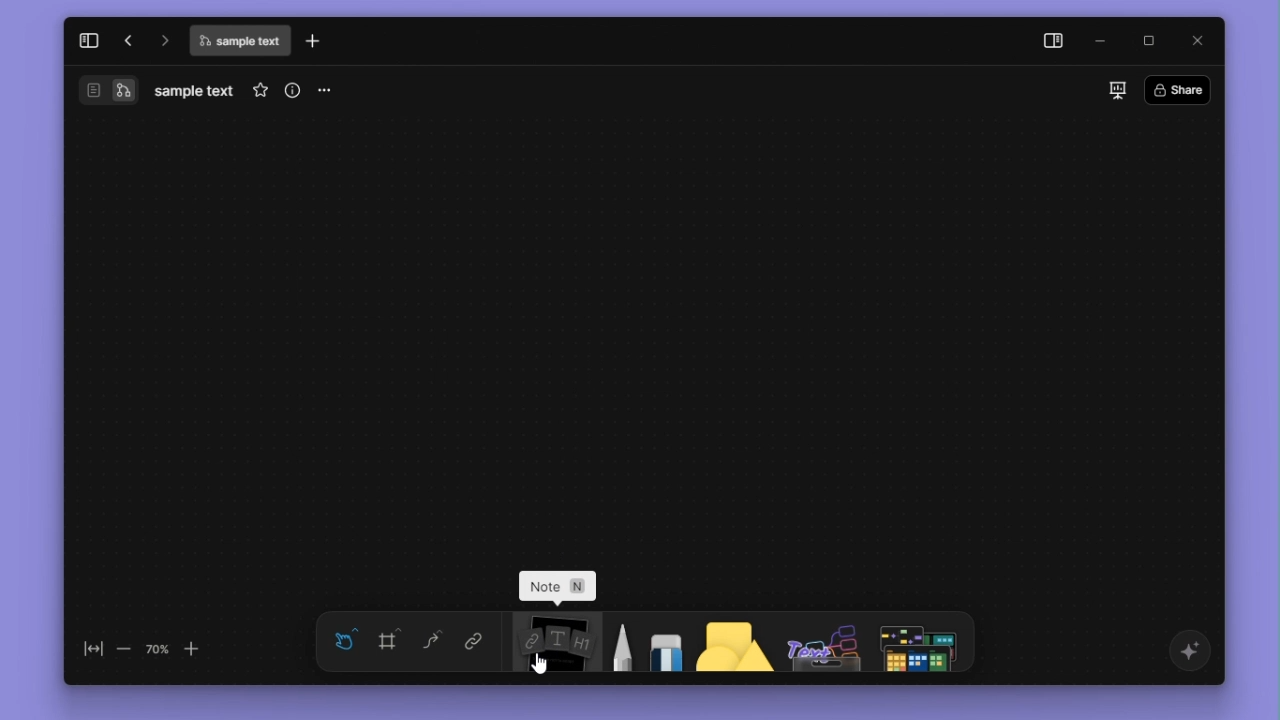 Image resolution: width=1280 pixels, height=720 pixels. What do you see at coordinates (647, 334) in the screenshot?
I see `canvas  grid` at bounding box center [647, 334].